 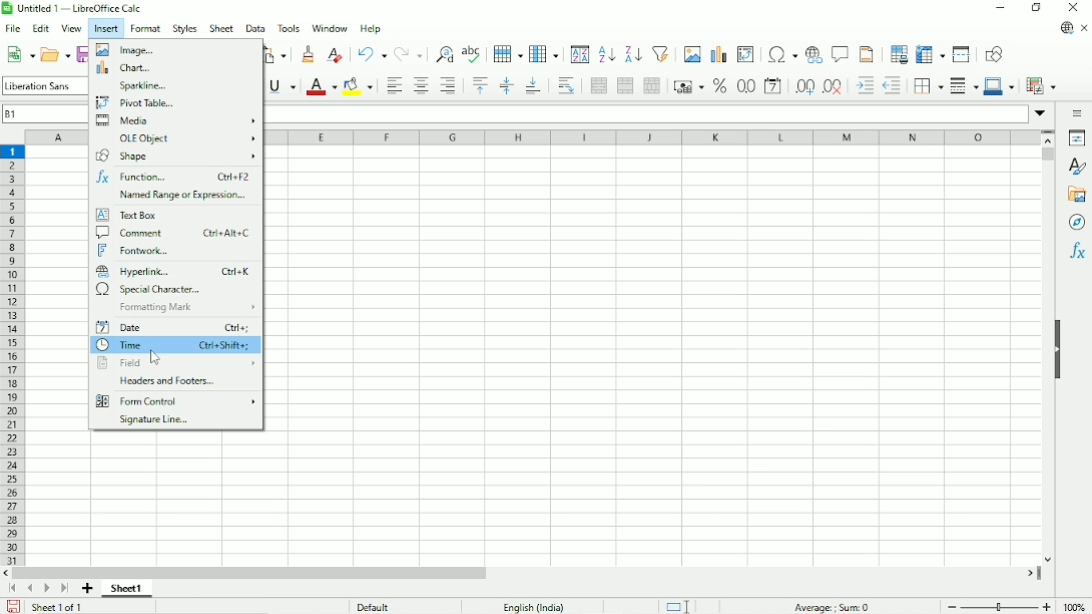 I want to click on File, so click(x=13, y=28).